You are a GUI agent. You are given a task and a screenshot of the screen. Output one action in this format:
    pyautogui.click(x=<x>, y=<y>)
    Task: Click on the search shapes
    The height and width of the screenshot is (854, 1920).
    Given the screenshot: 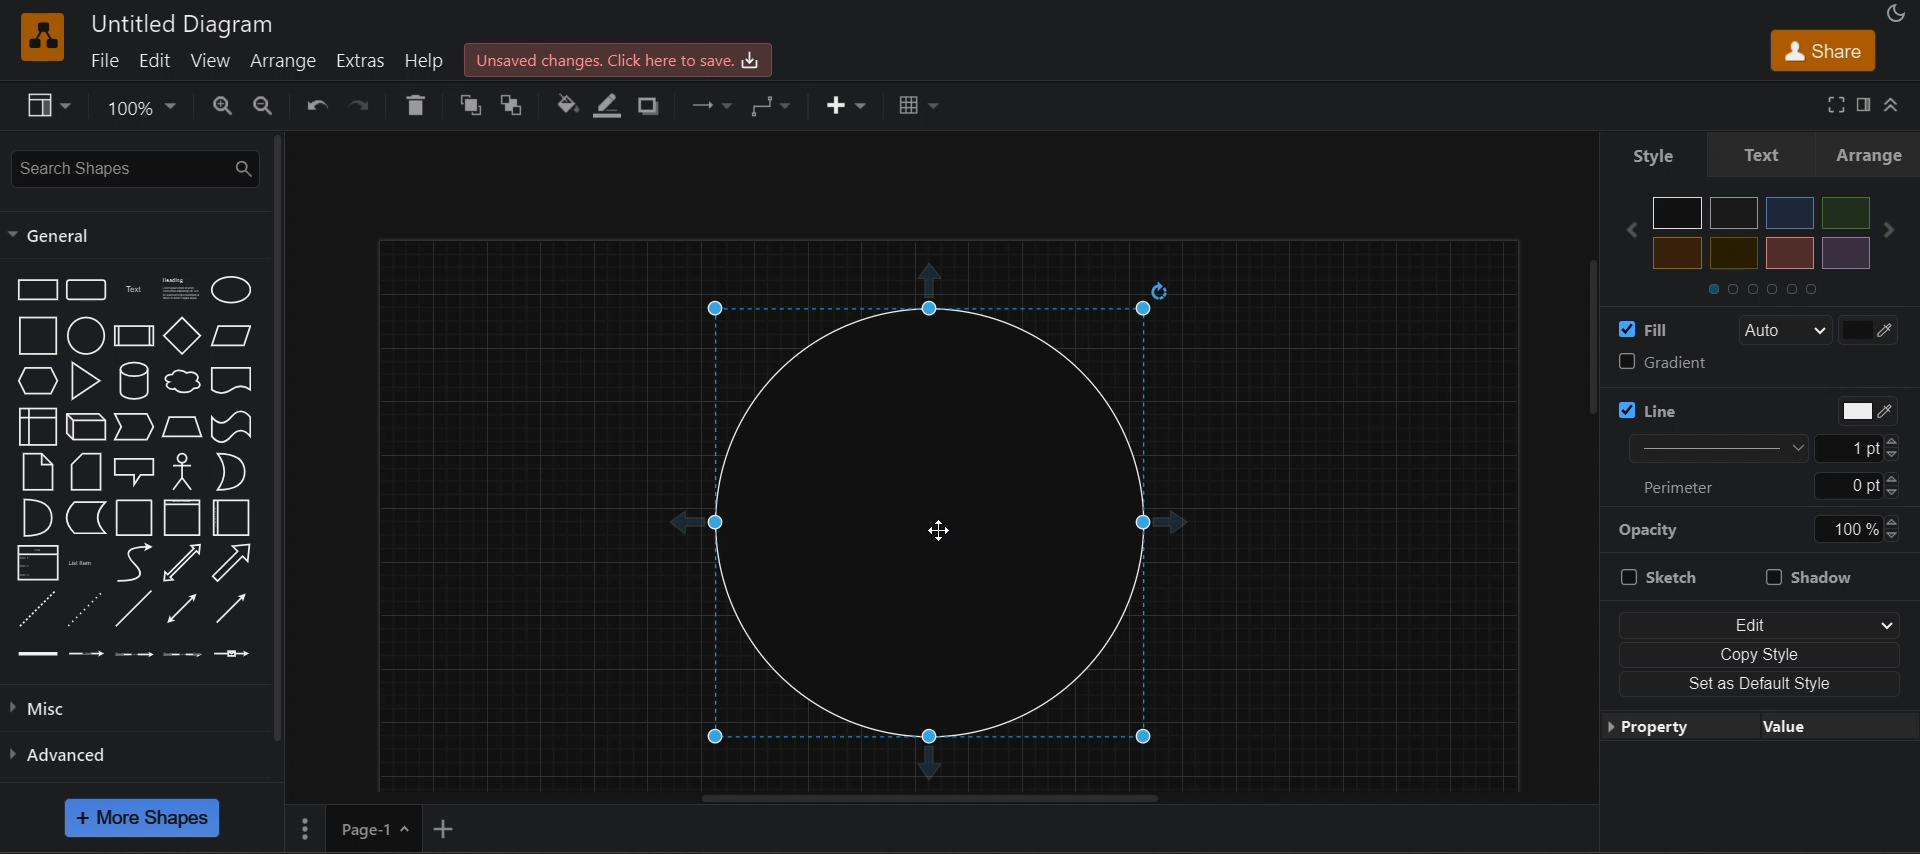 What is the action you would take?
    pyautogui.click(x=129, y=167)
    